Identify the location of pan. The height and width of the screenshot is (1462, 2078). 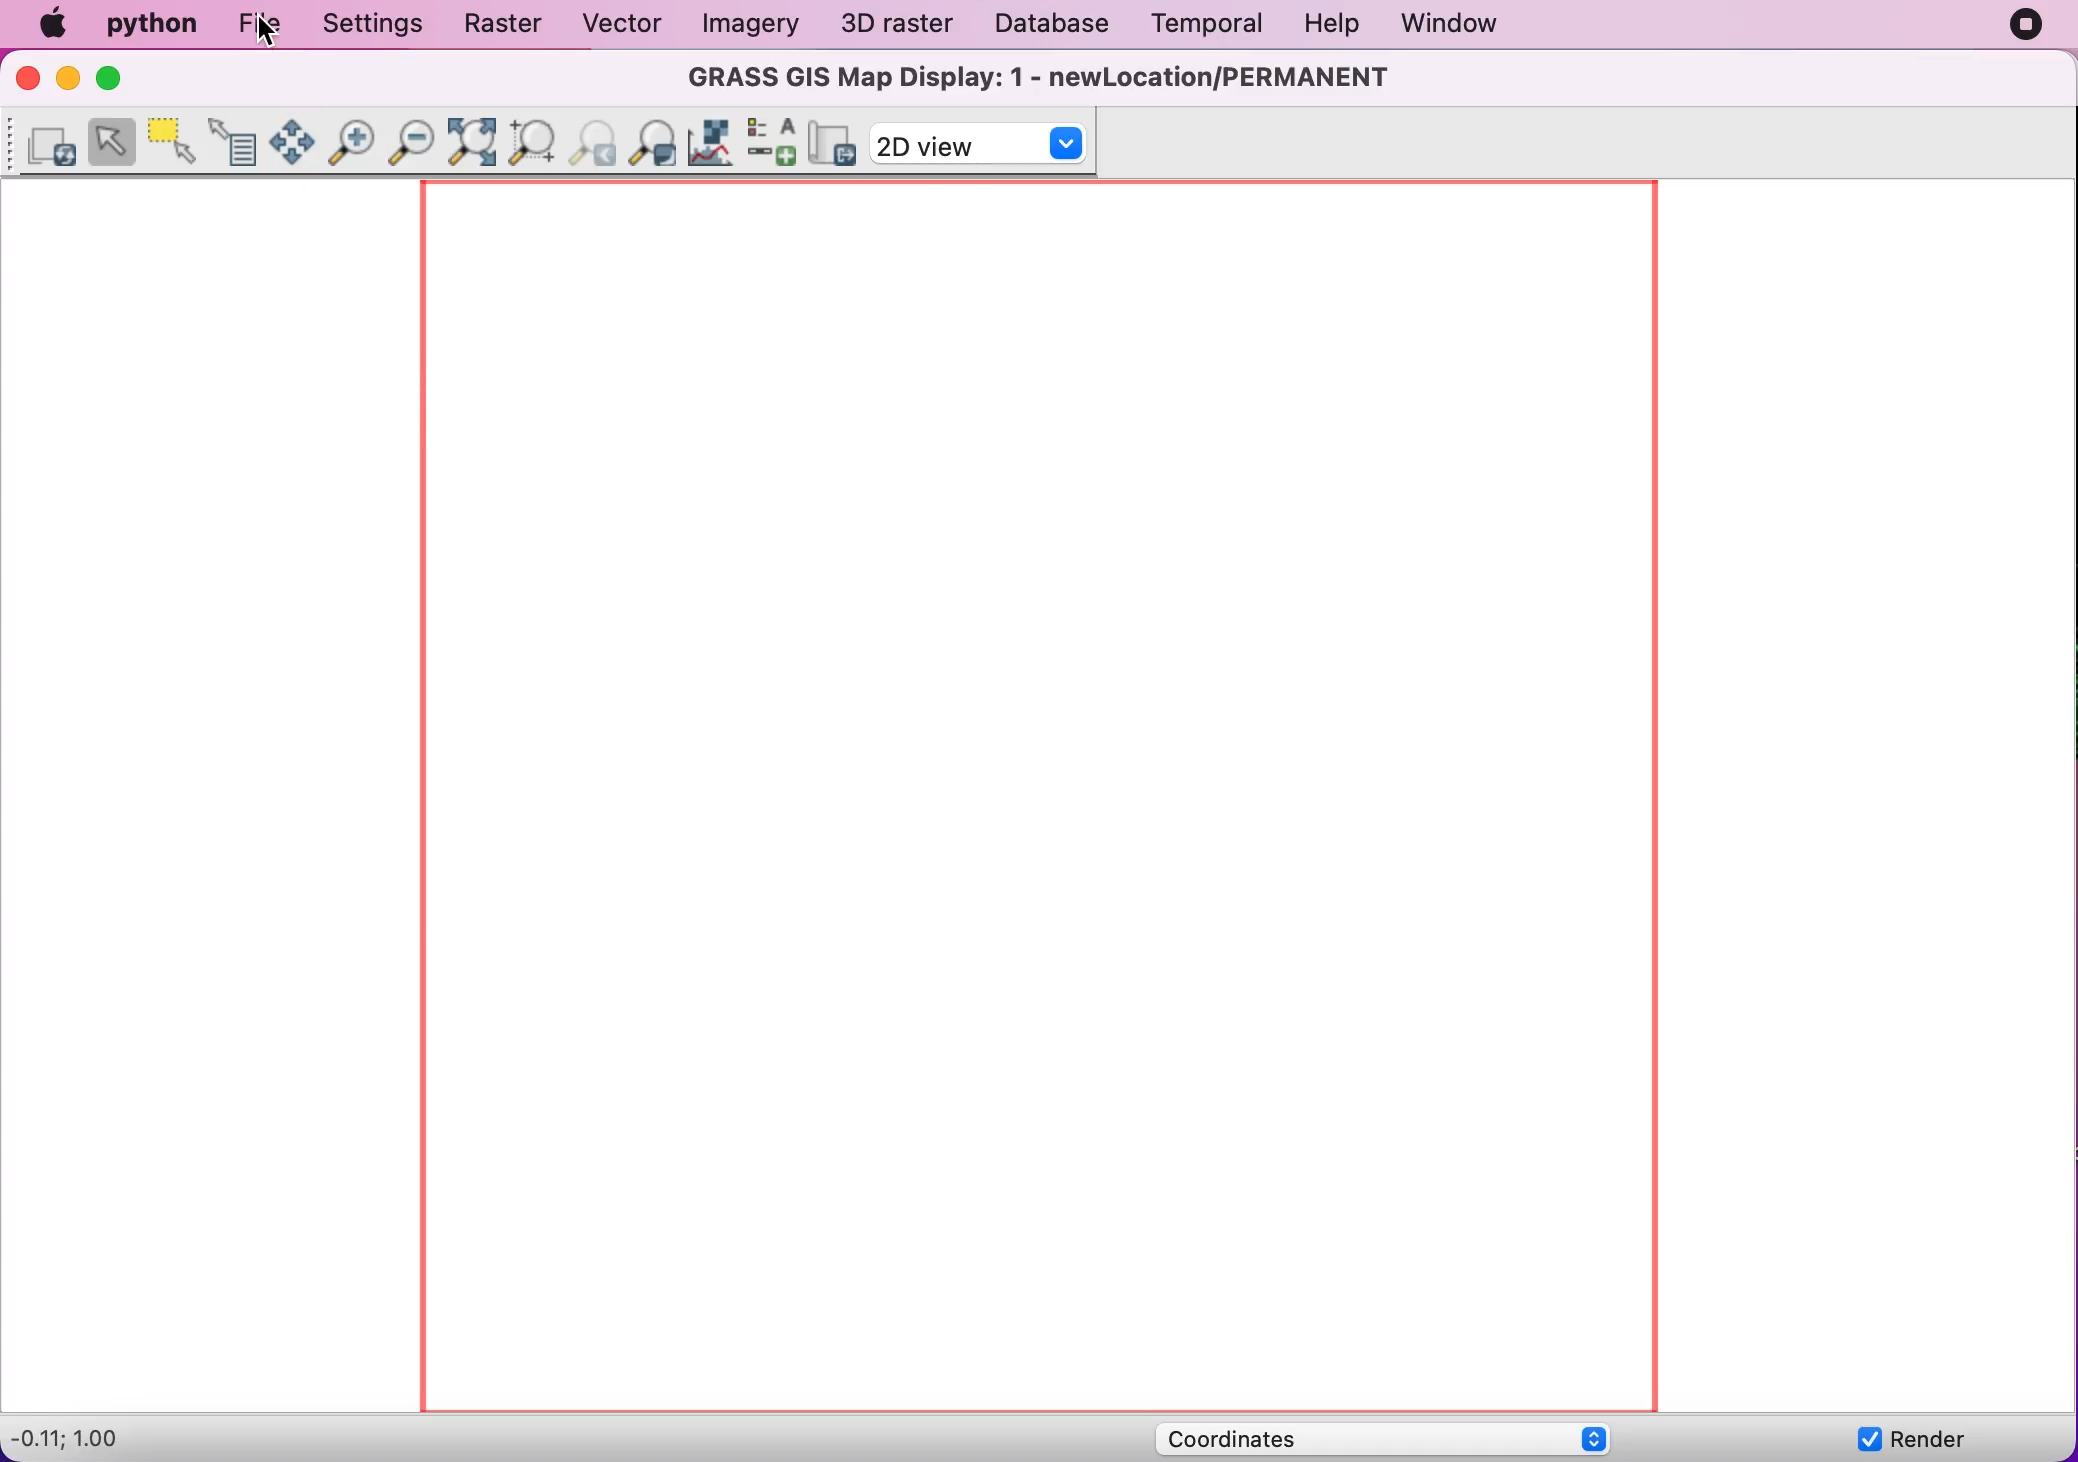
(292, 141).